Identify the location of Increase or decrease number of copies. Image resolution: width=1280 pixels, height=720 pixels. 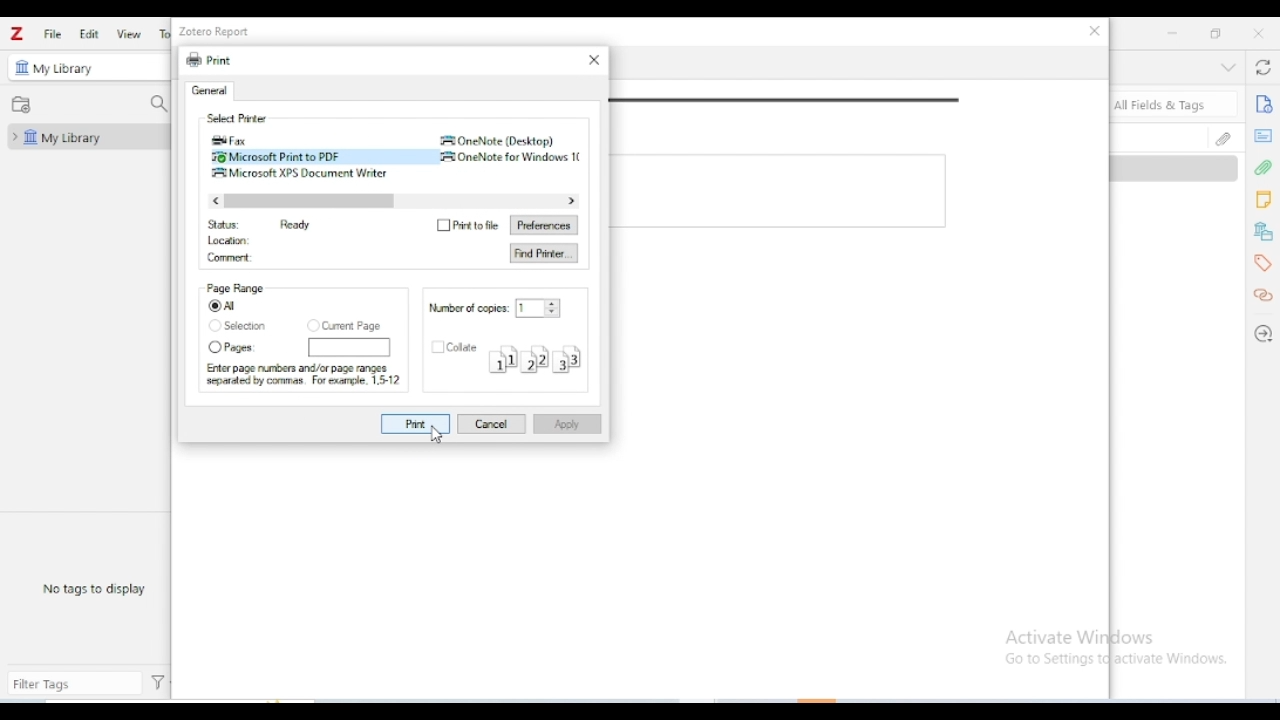
(555, 308).